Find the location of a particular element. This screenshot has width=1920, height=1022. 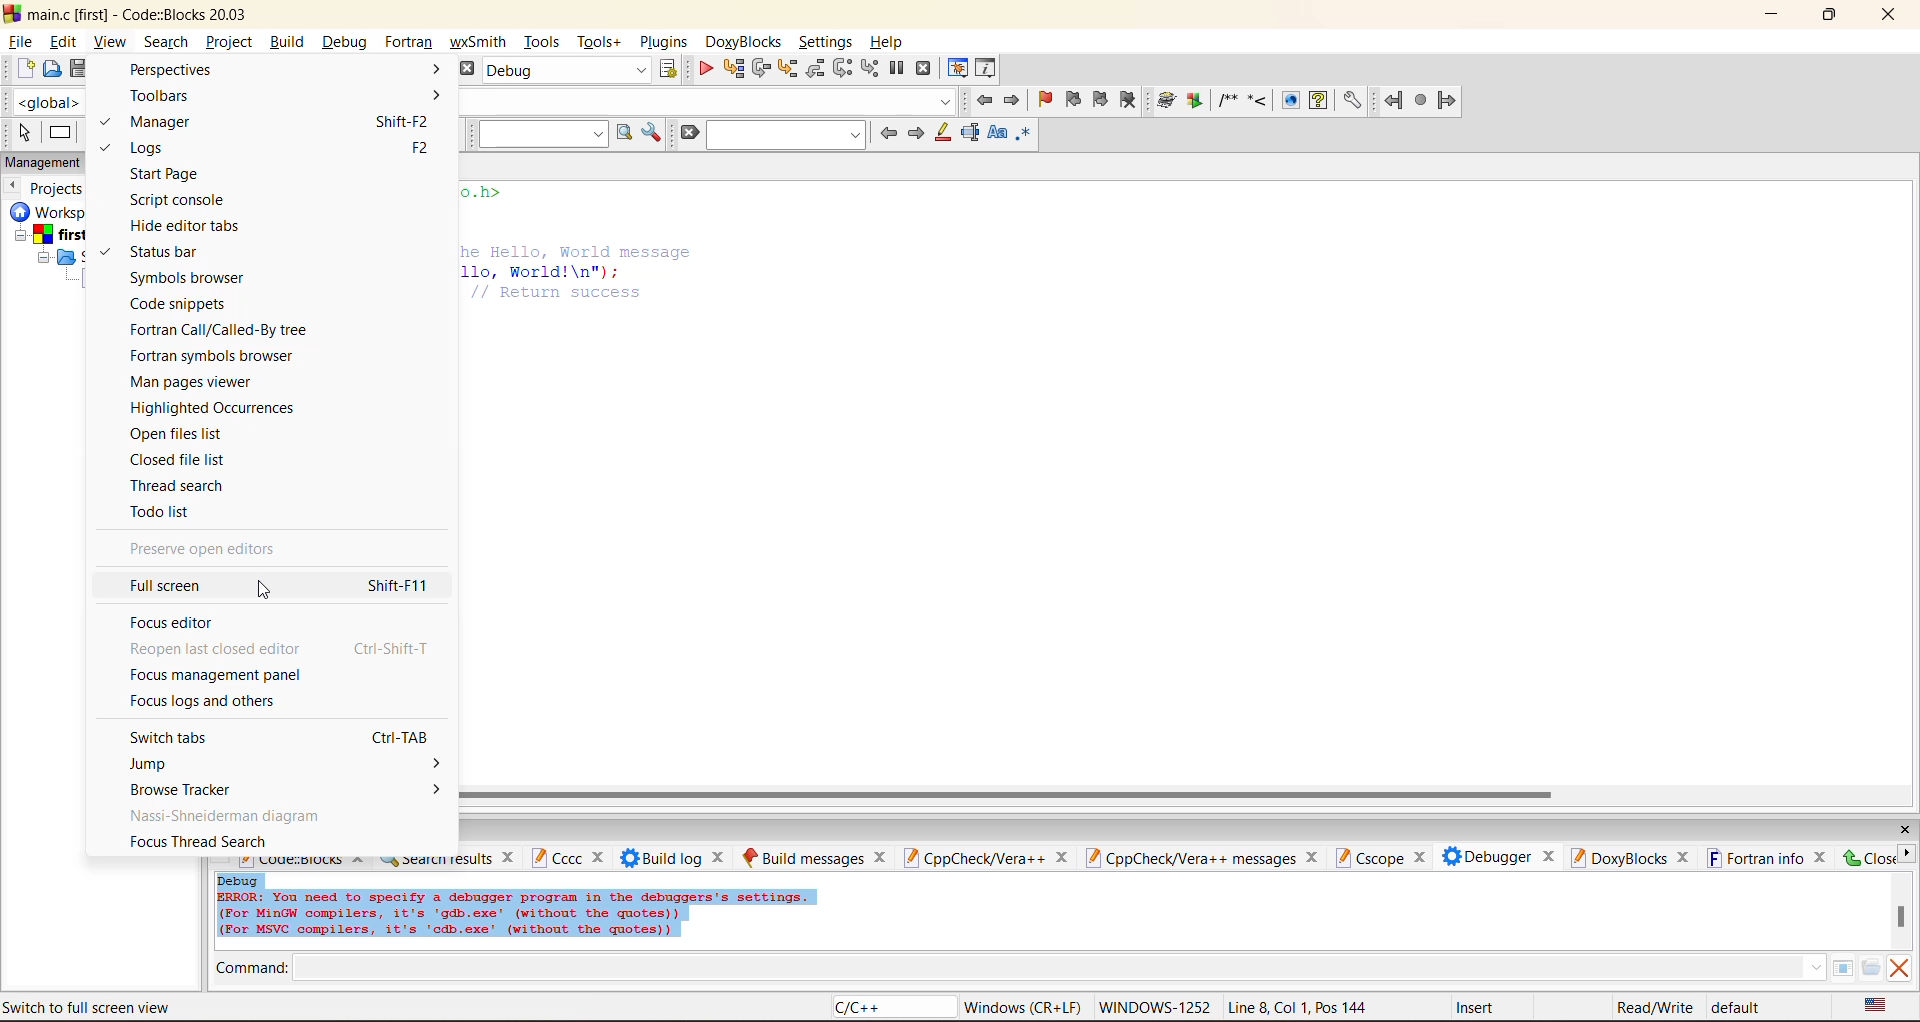

start page is located at coordinates (226, 174).